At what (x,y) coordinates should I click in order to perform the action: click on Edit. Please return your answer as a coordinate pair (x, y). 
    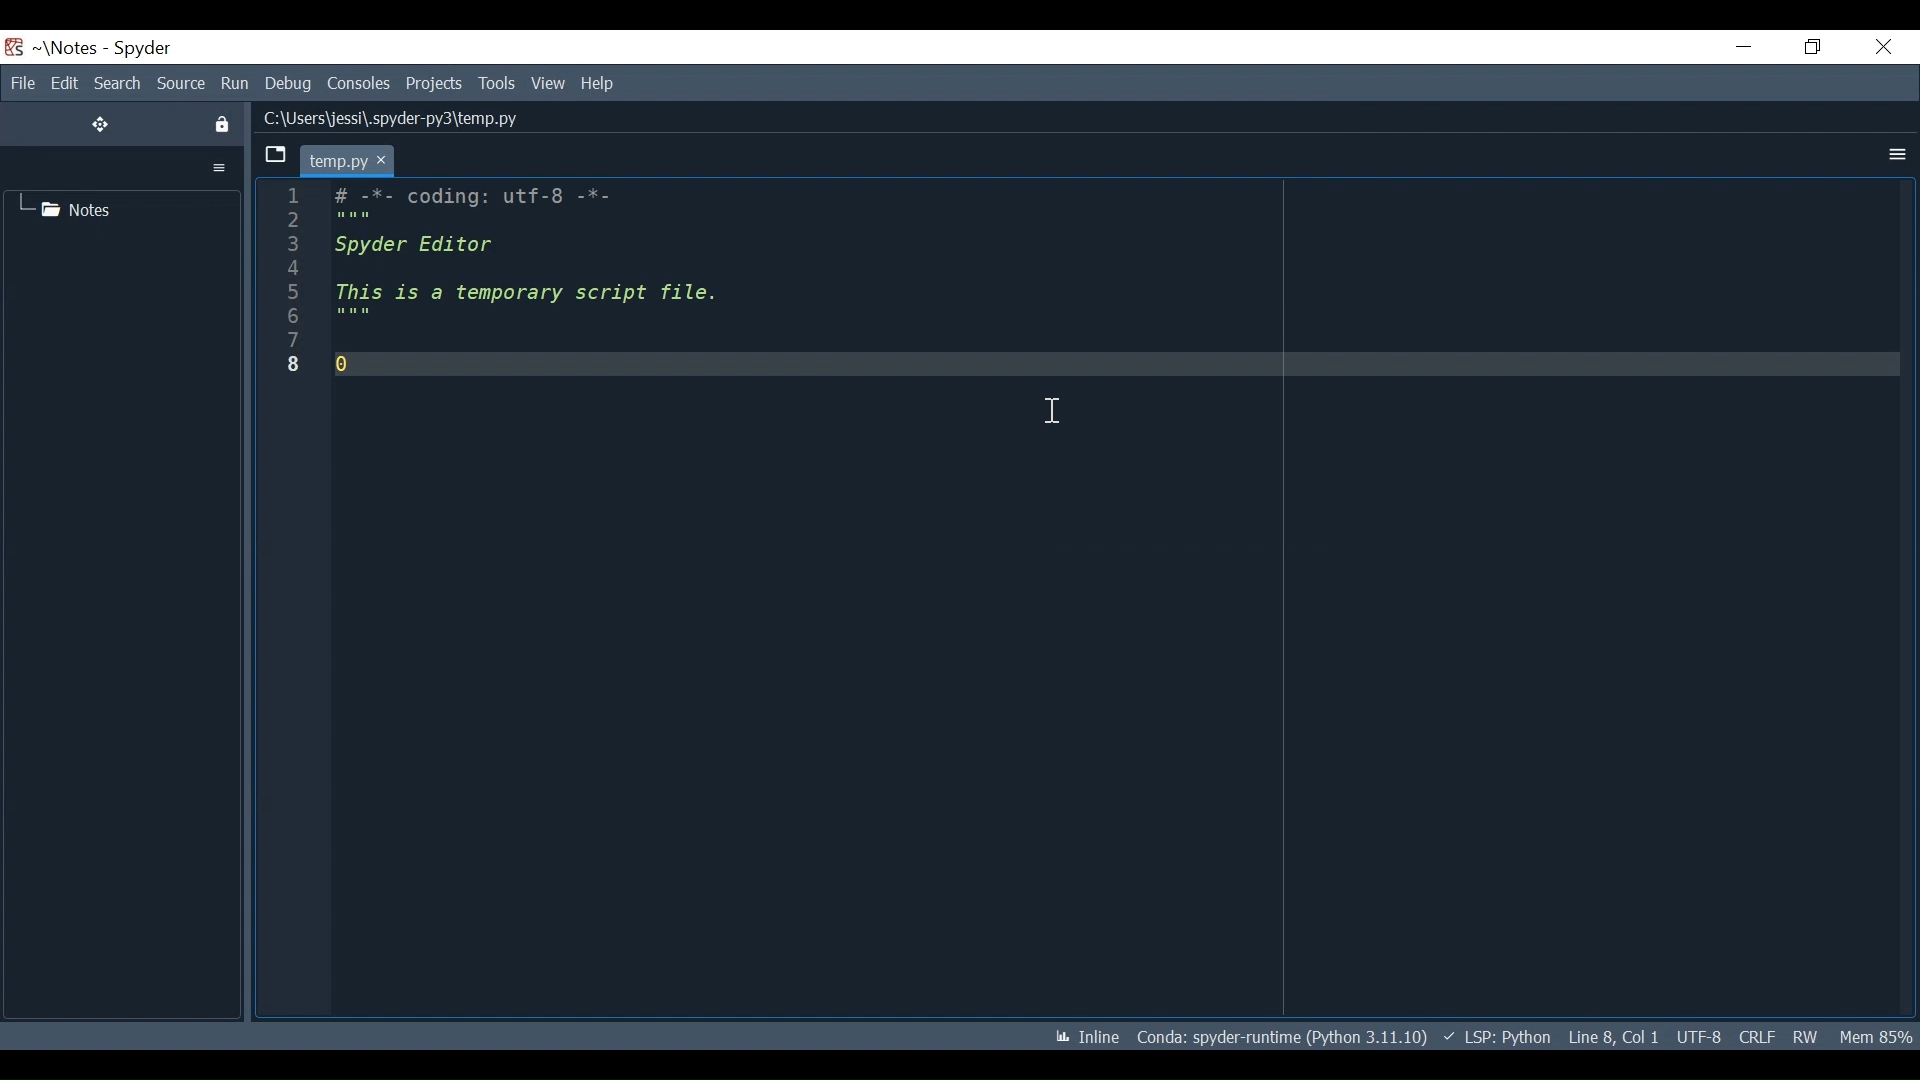
    Looking at the image, I should click on (64, 83).